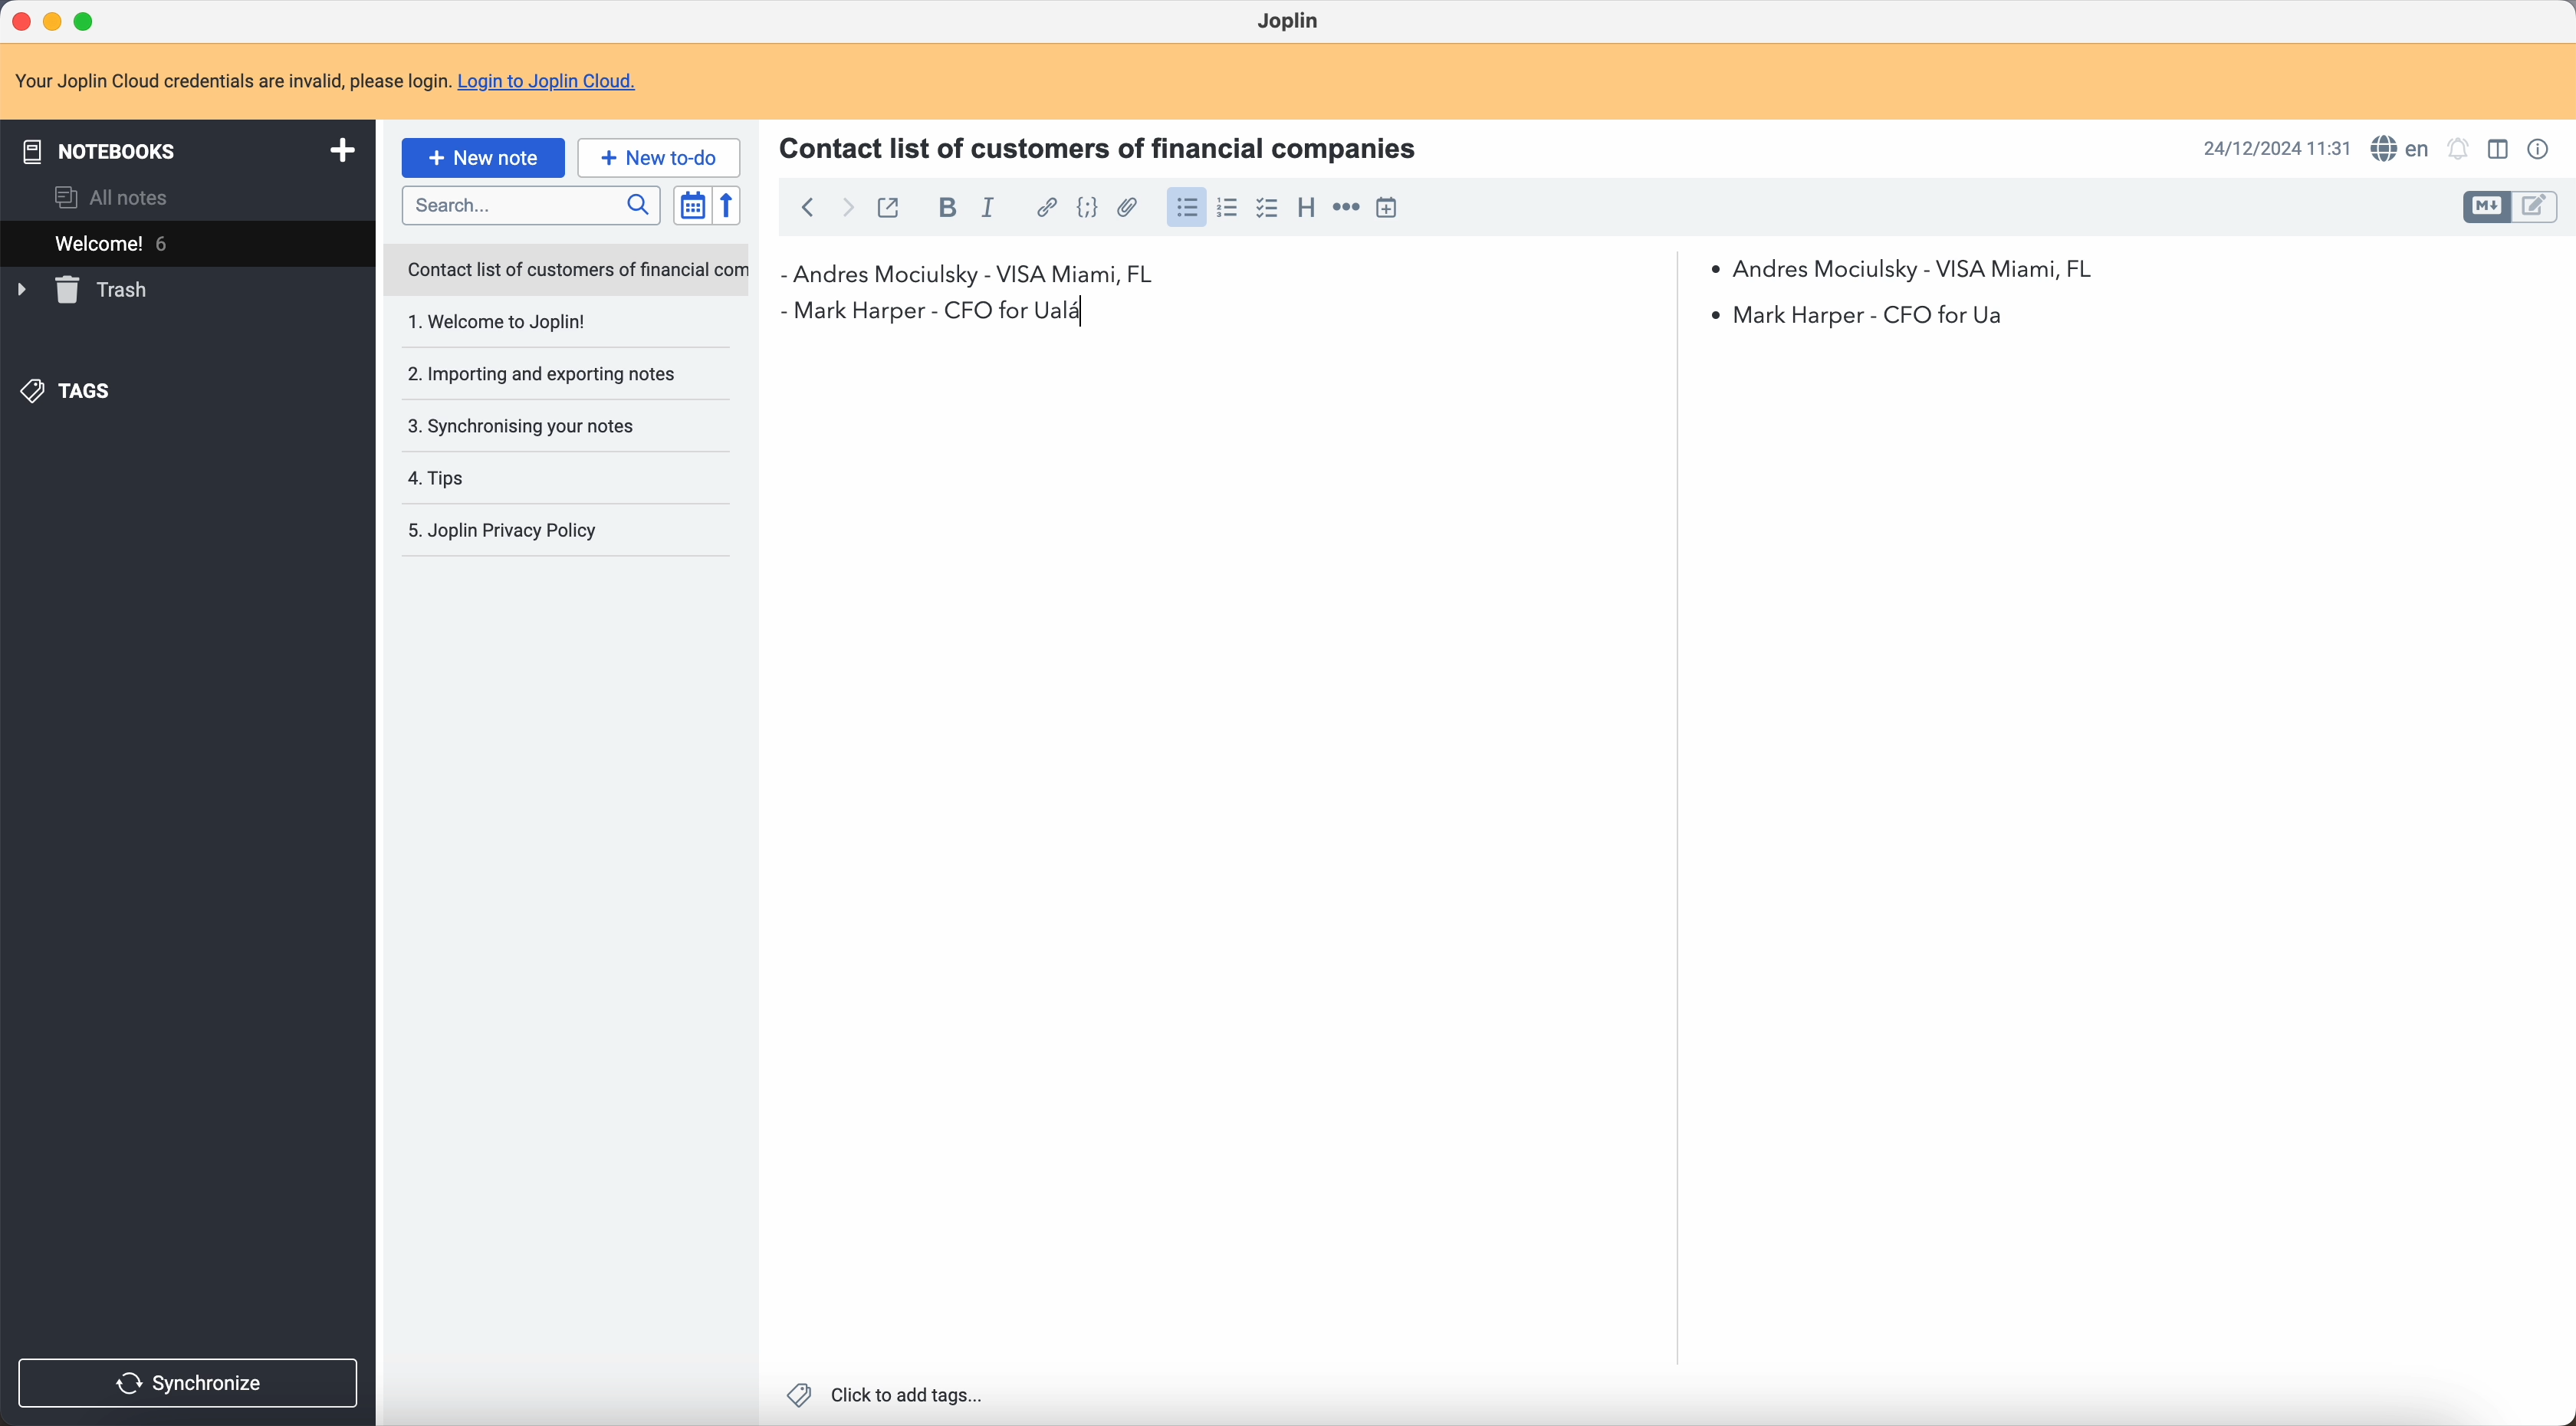 This screenshot has height=1426, width=2576. Describe the element at coordinates (90, 18) in the screenshot. I see `maximize` at that location.